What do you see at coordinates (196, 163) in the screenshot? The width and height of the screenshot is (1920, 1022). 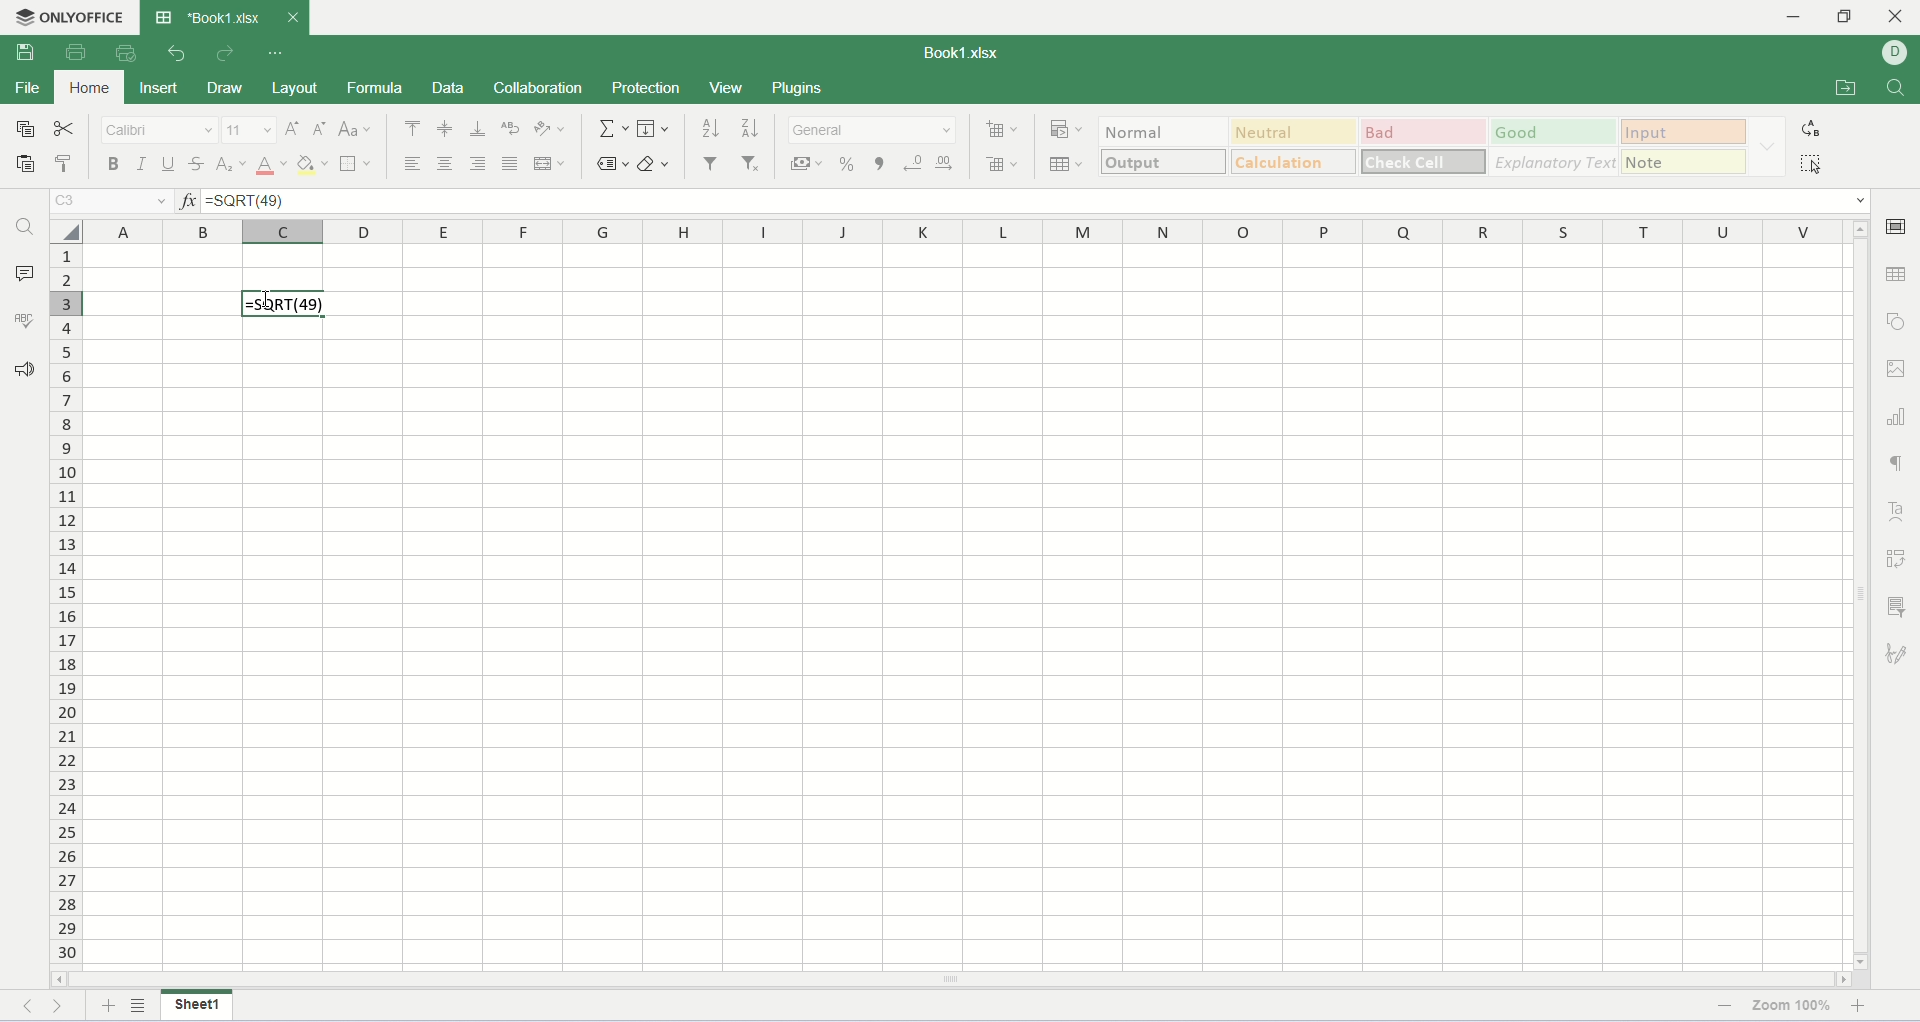 I see `strikethrough` at bounding box center [196, 163].